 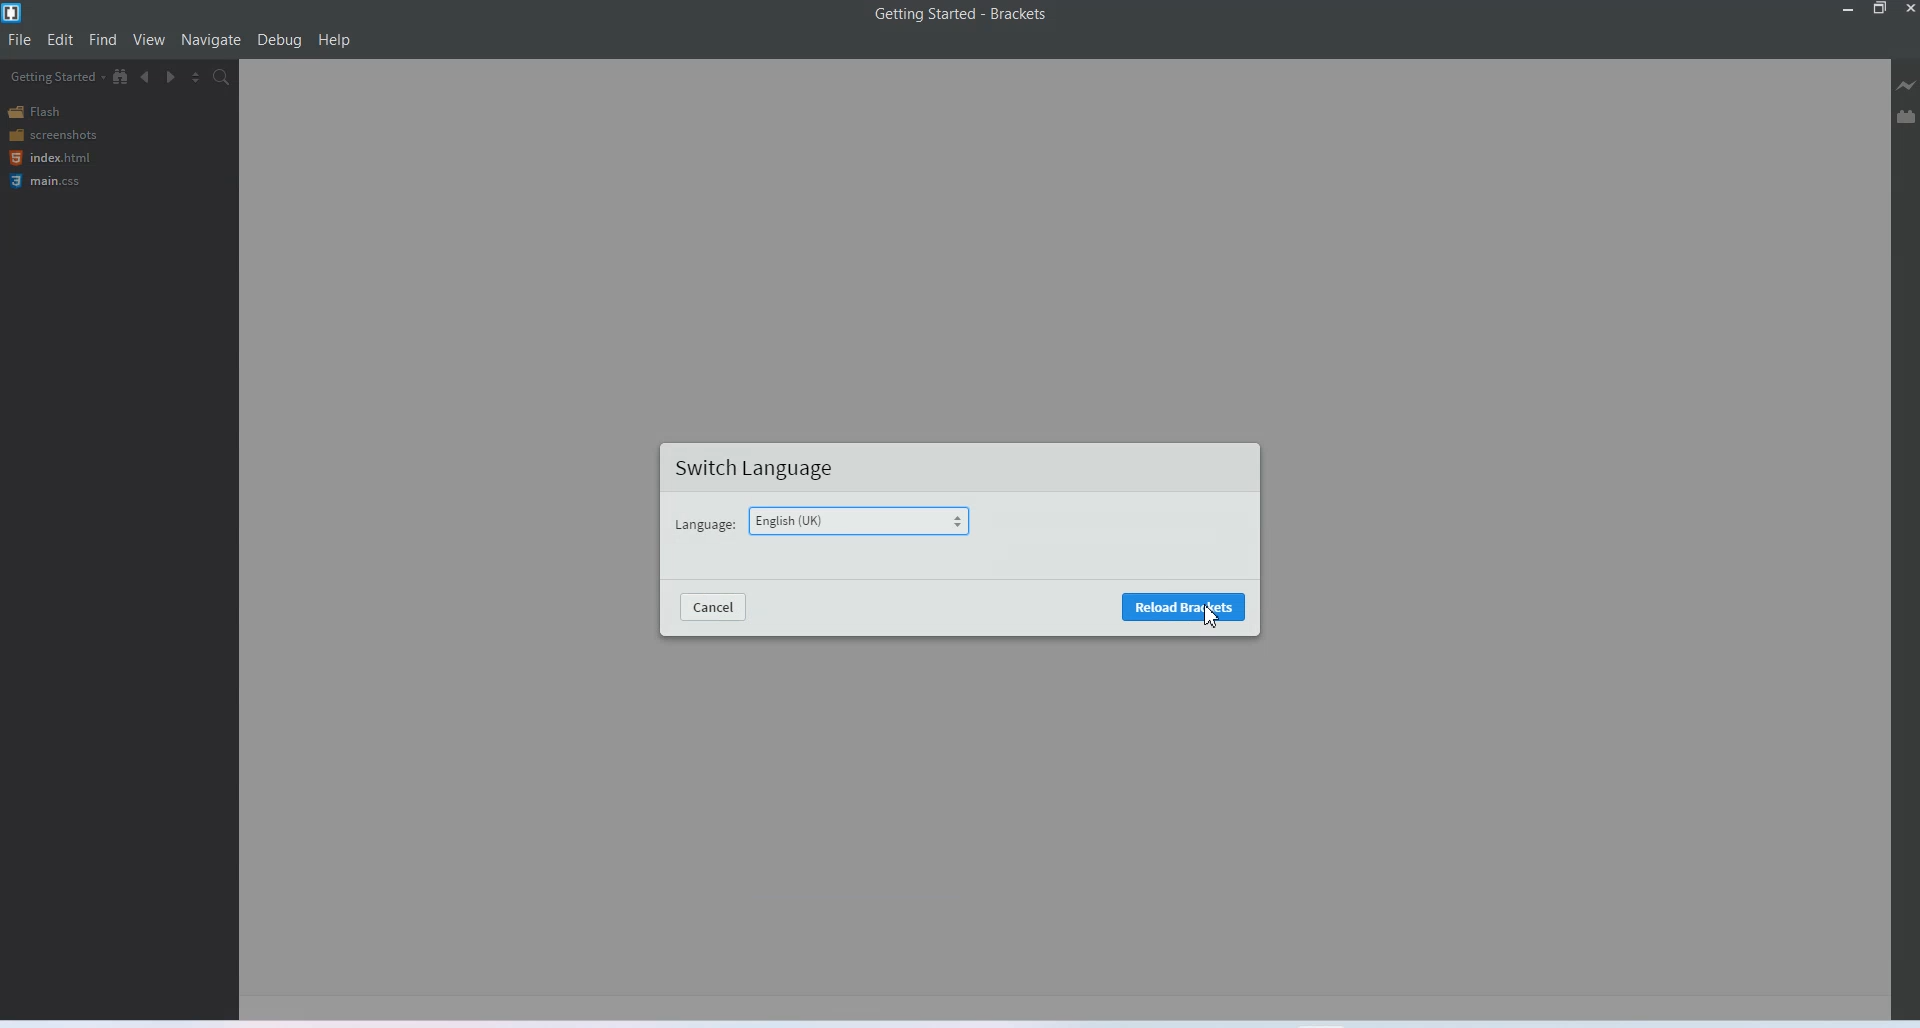 What do you see at coordinates (1880, 10) in the screenshot?
I see `maximize` at bounding box center [1880, 10].